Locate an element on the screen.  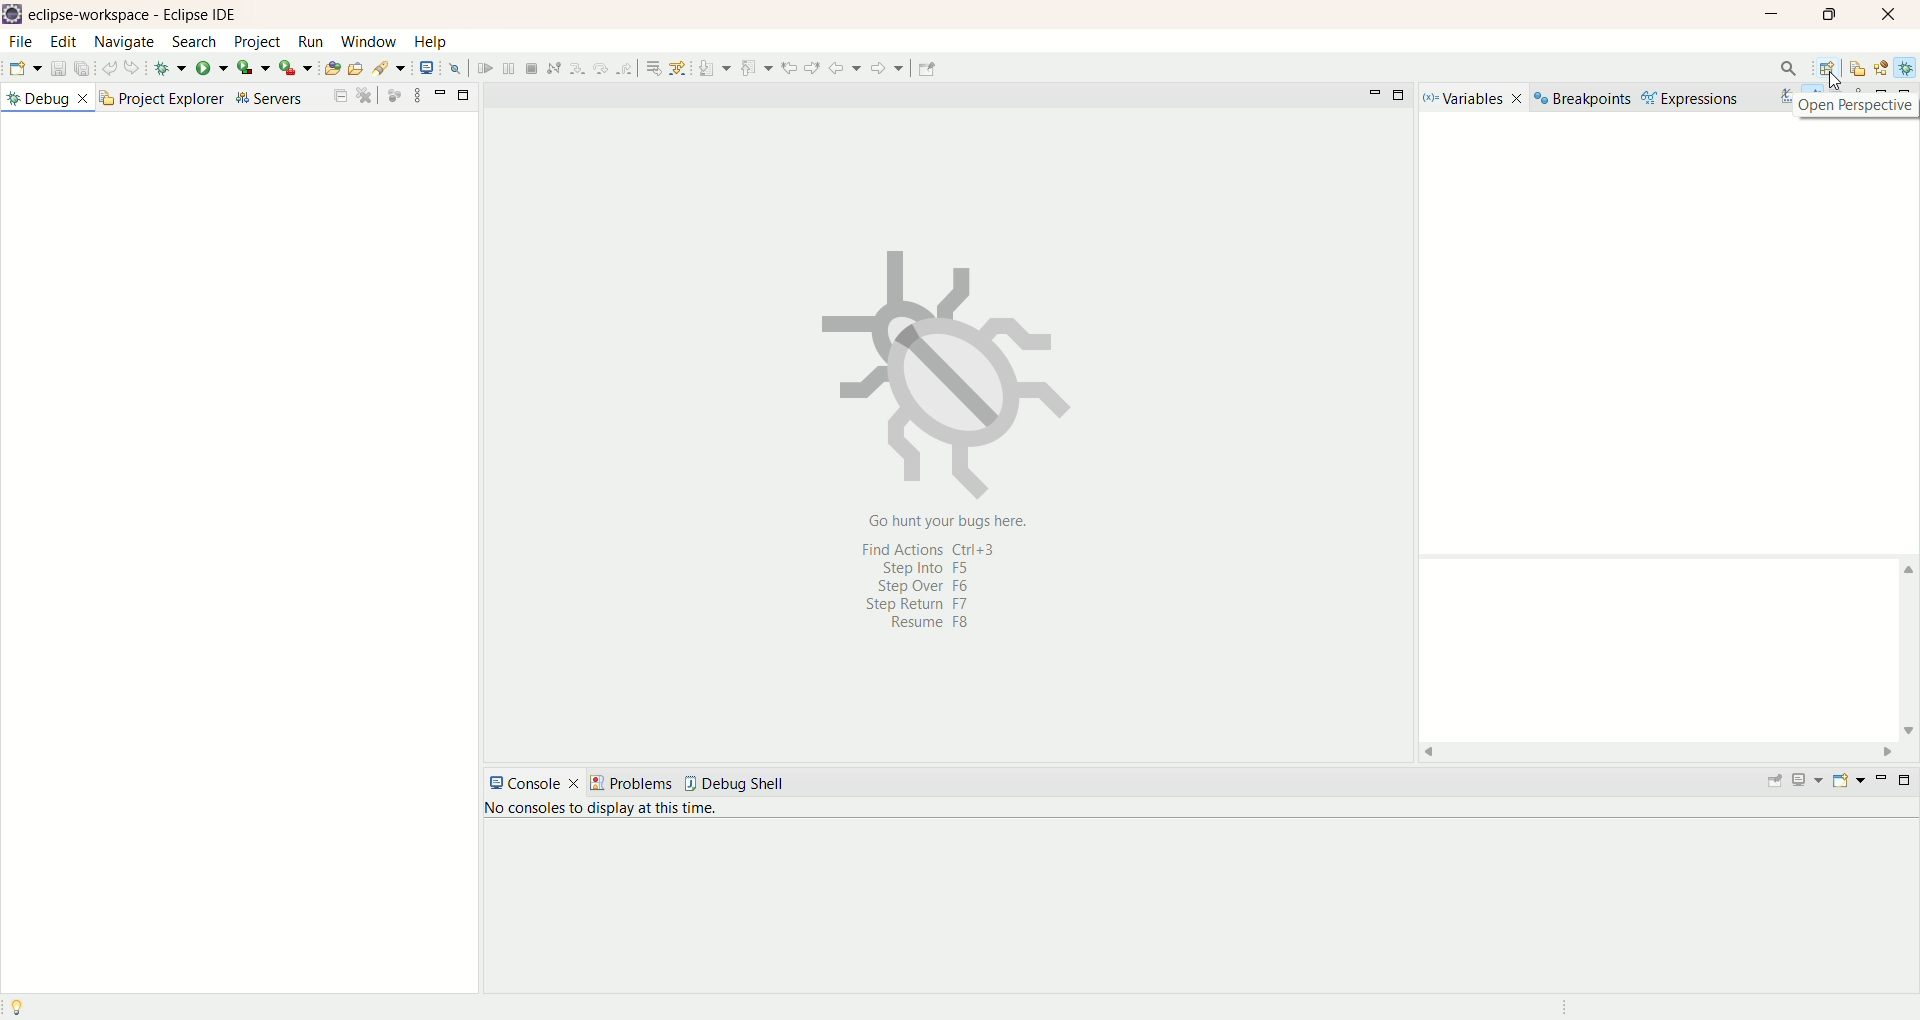
use step filters is located at coordinates (823, 68).